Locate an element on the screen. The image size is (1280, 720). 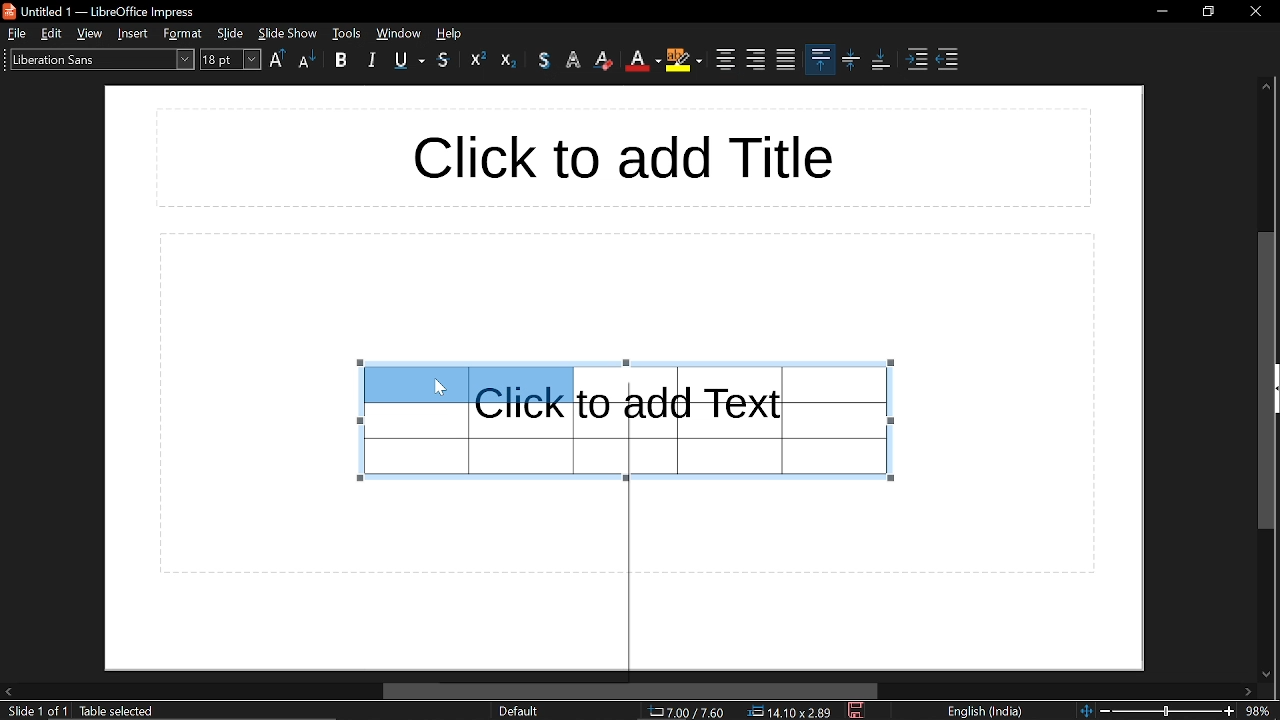
lower case is located at coordinates (307, 61).